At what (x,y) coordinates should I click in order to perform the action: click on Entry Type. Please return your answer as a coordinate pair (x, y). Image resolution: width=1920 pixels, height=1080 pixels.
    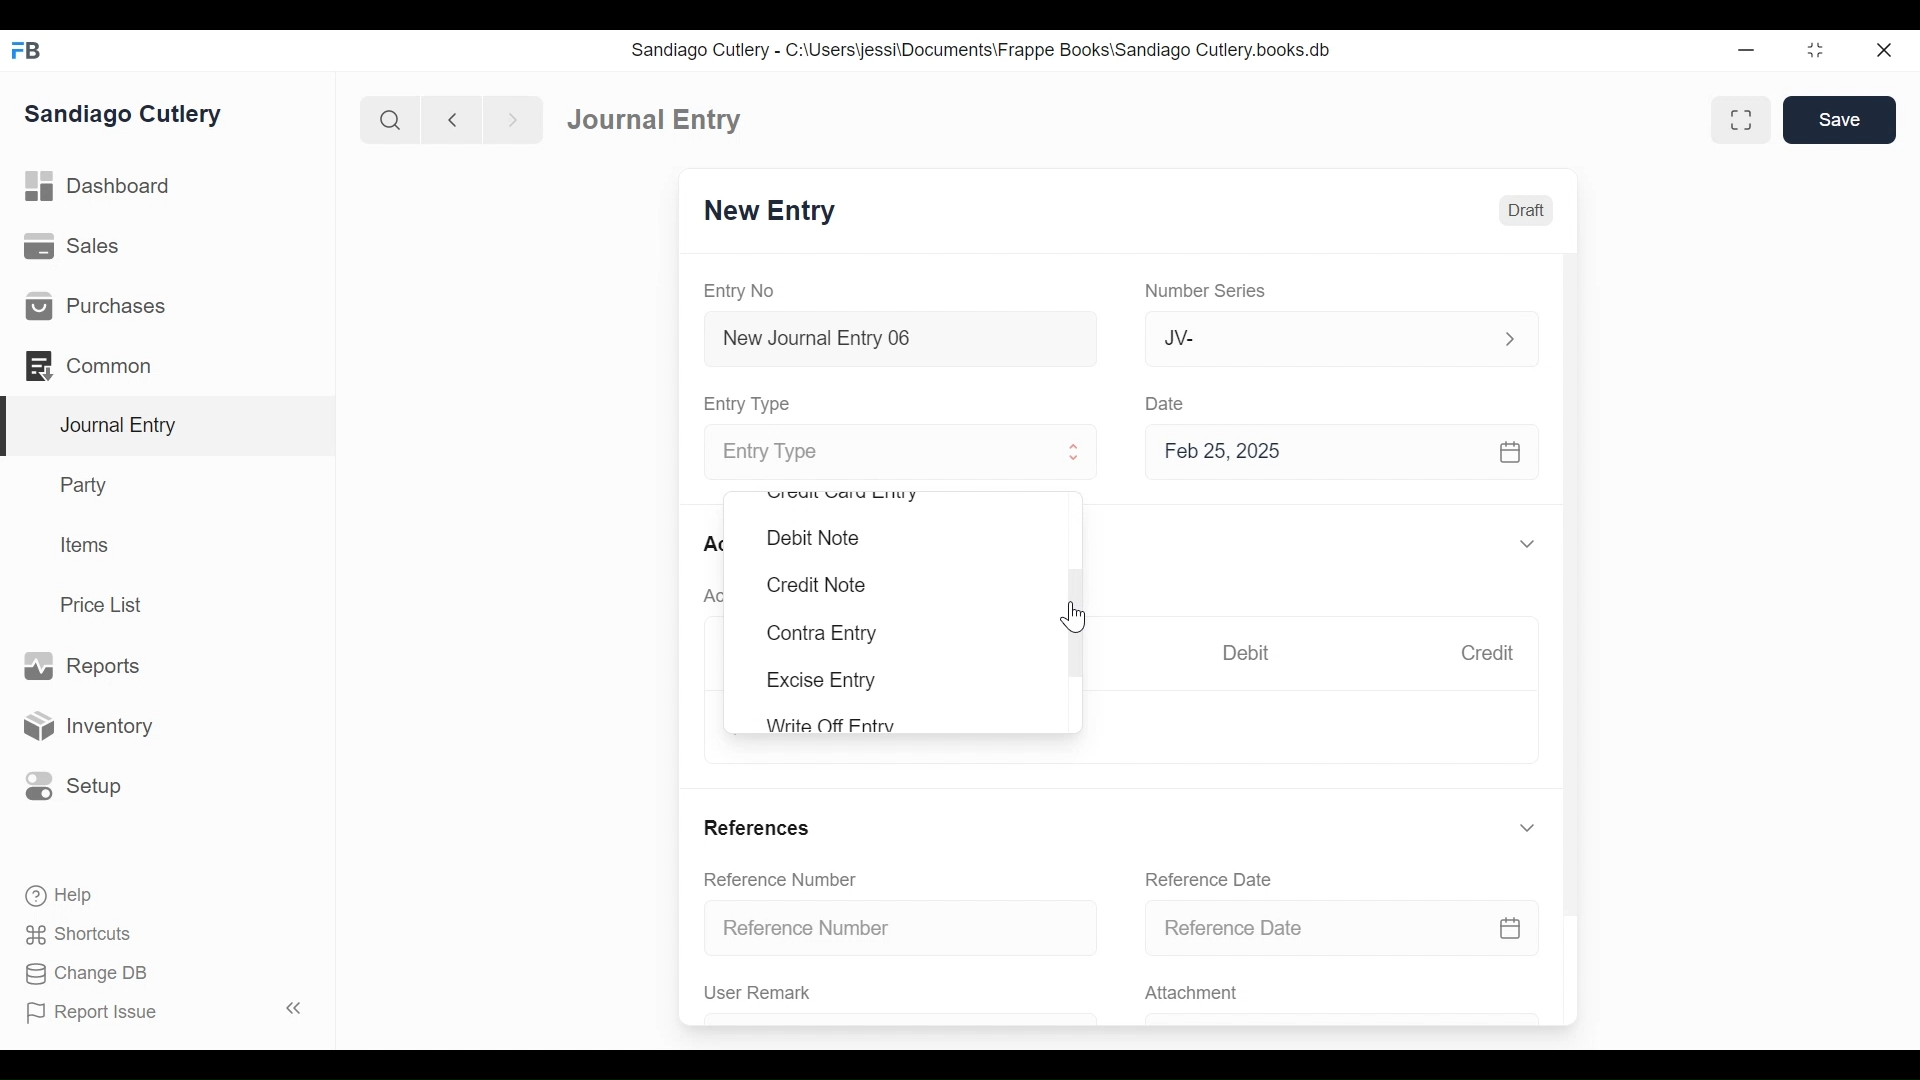
    Looking at the image, I should click on (883, 454).